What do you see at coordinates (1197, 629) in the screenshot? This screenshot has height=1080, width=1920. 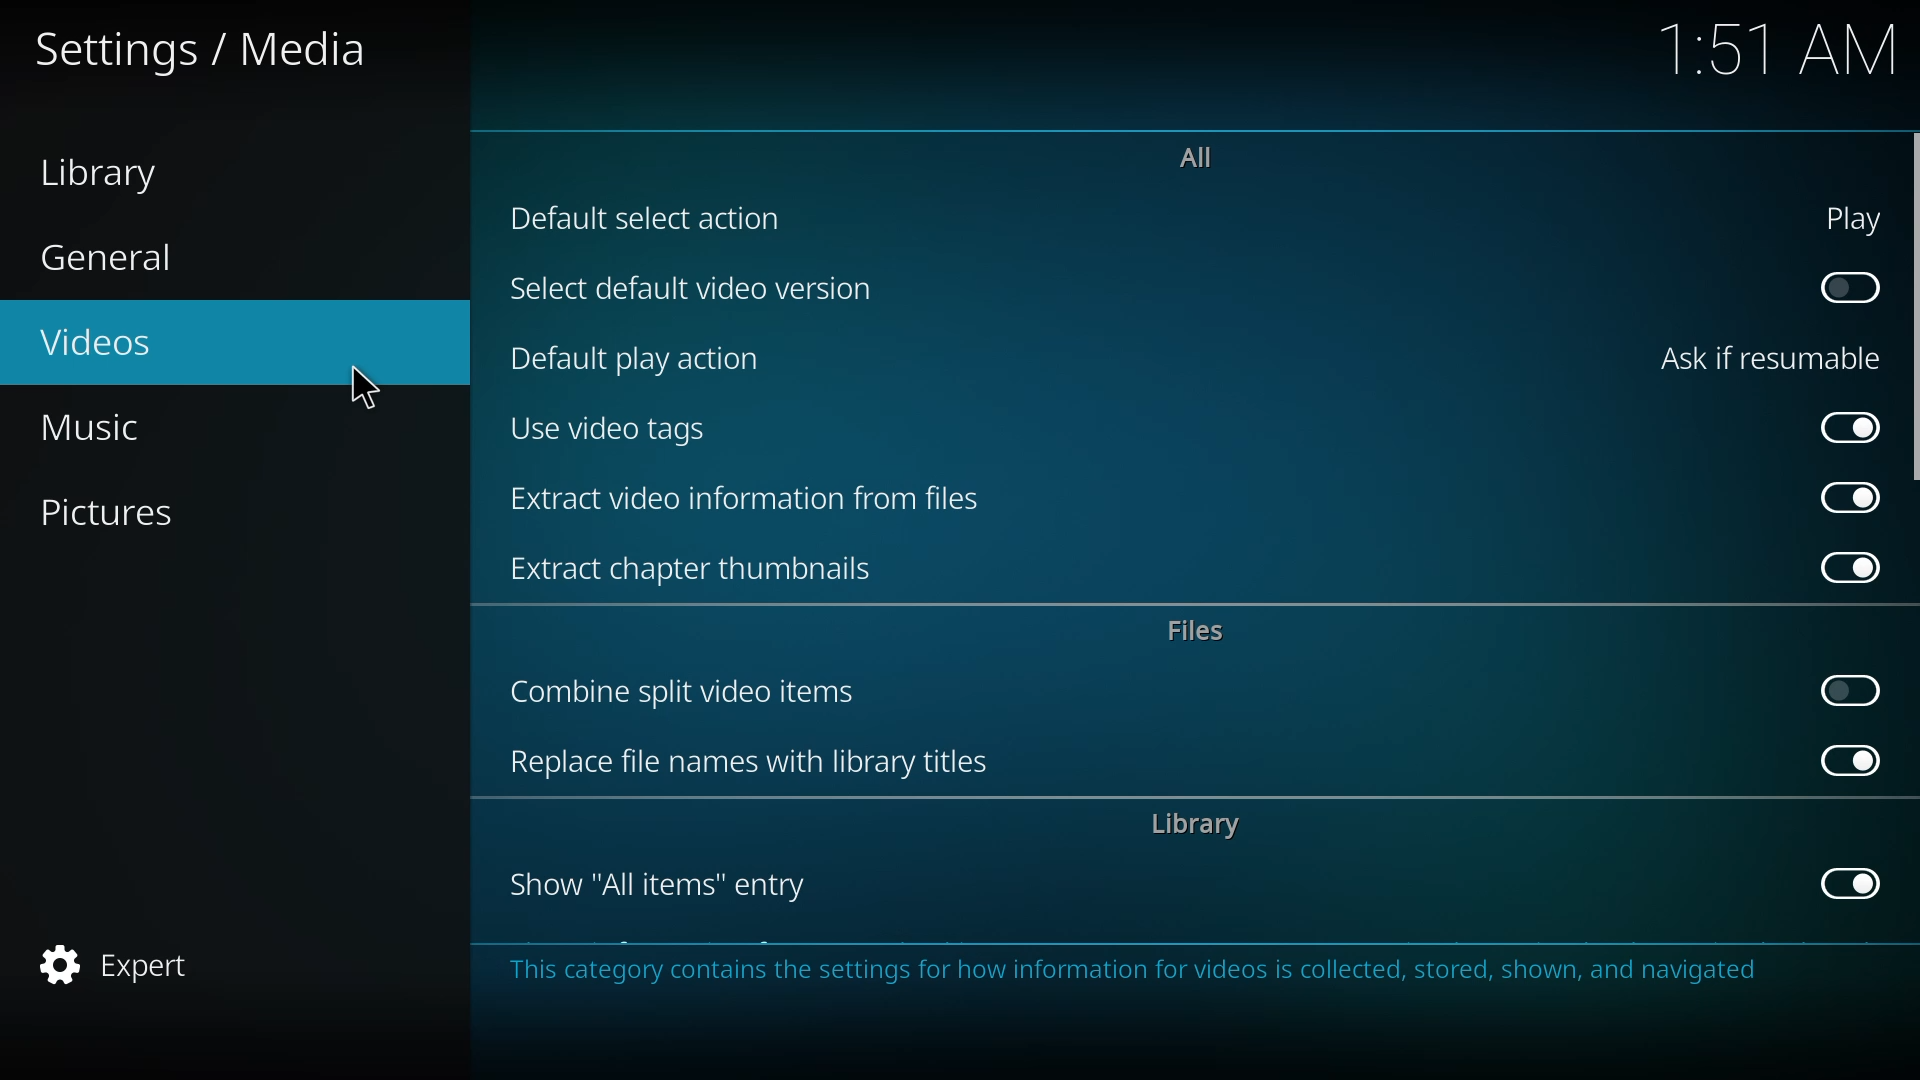 I see `files` at bounding box center [1197, 629].